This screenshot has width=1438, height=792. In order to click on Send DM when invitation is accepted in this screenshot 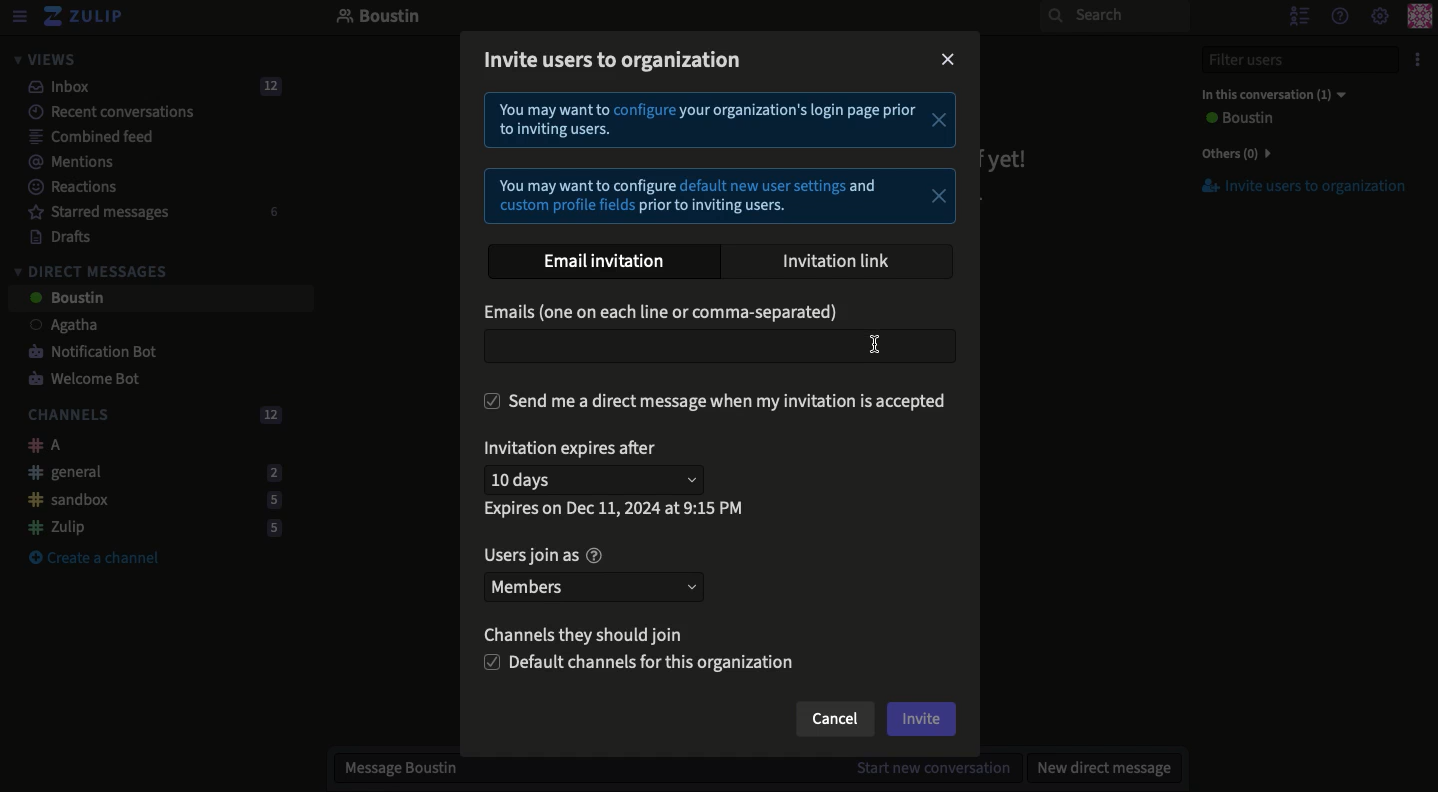, I will do `click(716, 401)`.